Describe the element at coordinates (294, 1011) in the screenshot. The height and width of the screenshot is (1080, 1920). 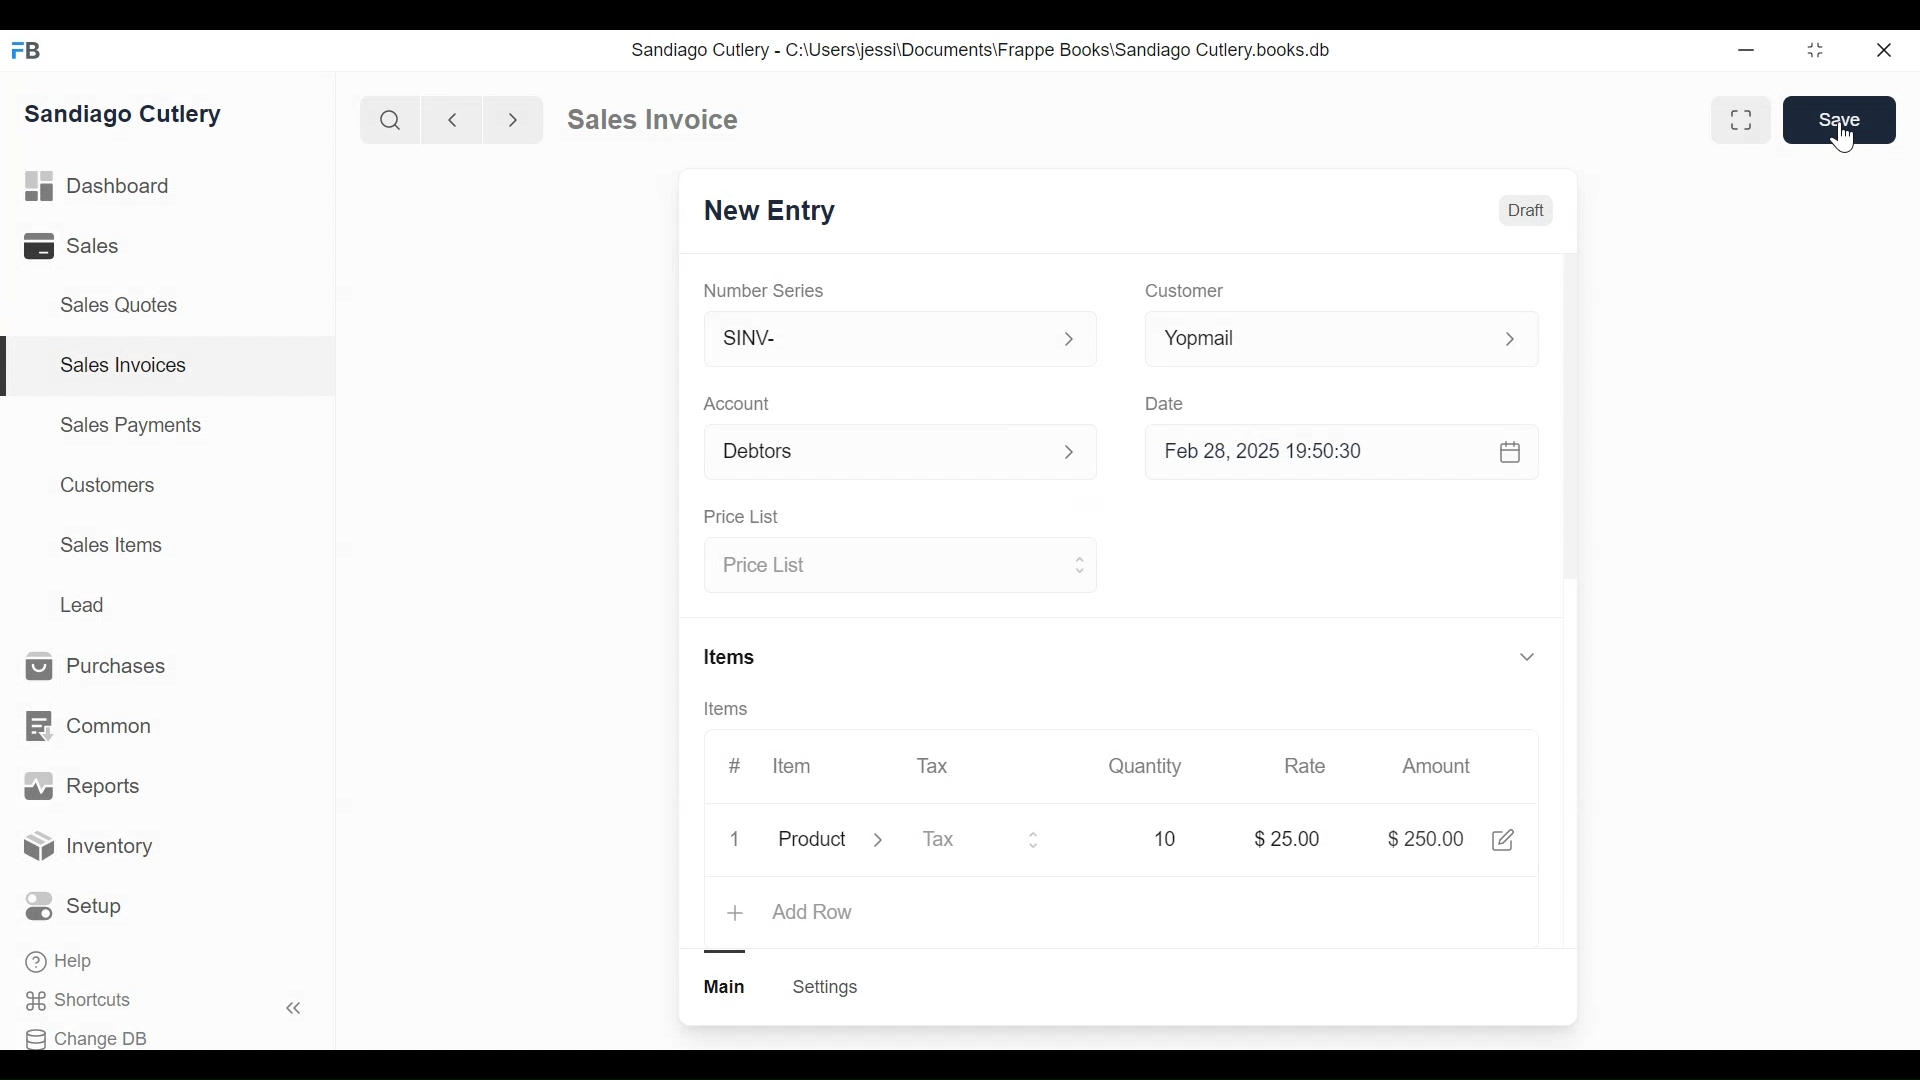
I see `«` at that location.